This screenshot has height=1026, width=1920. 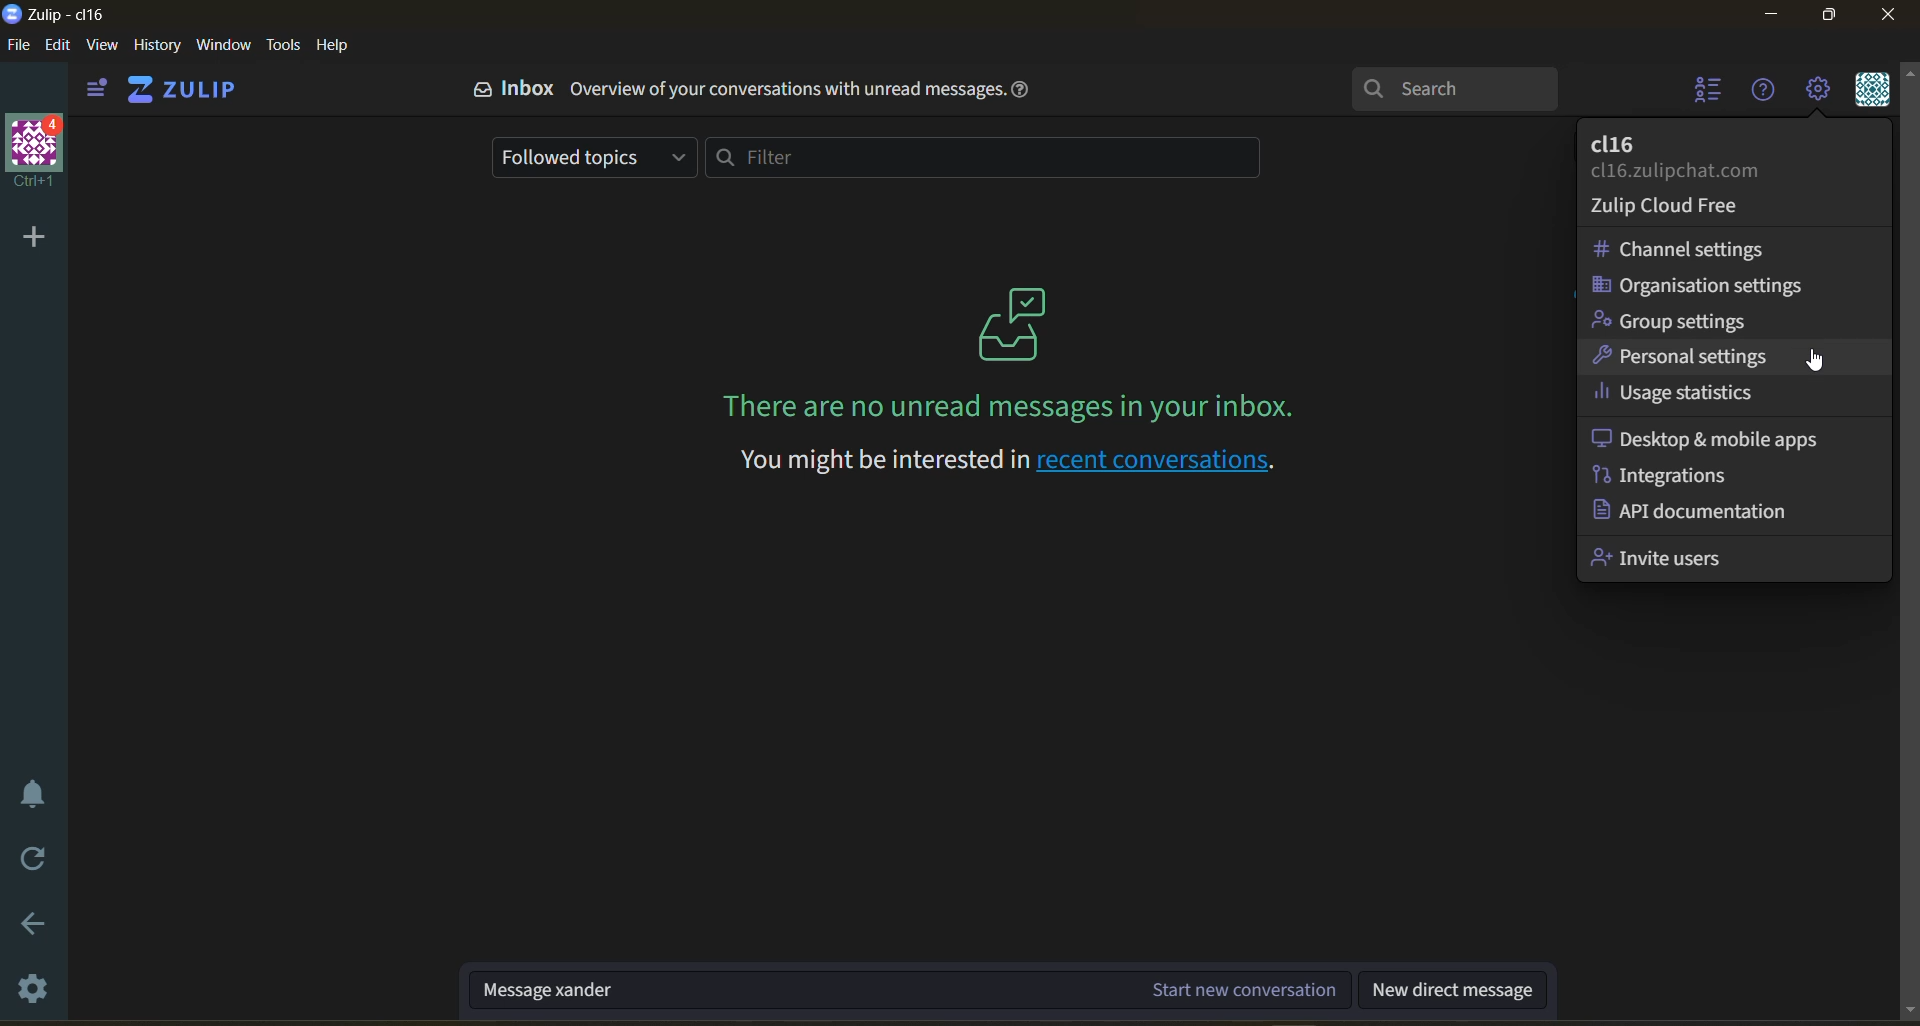 I want to click on home view, so click(x=187, y=89).